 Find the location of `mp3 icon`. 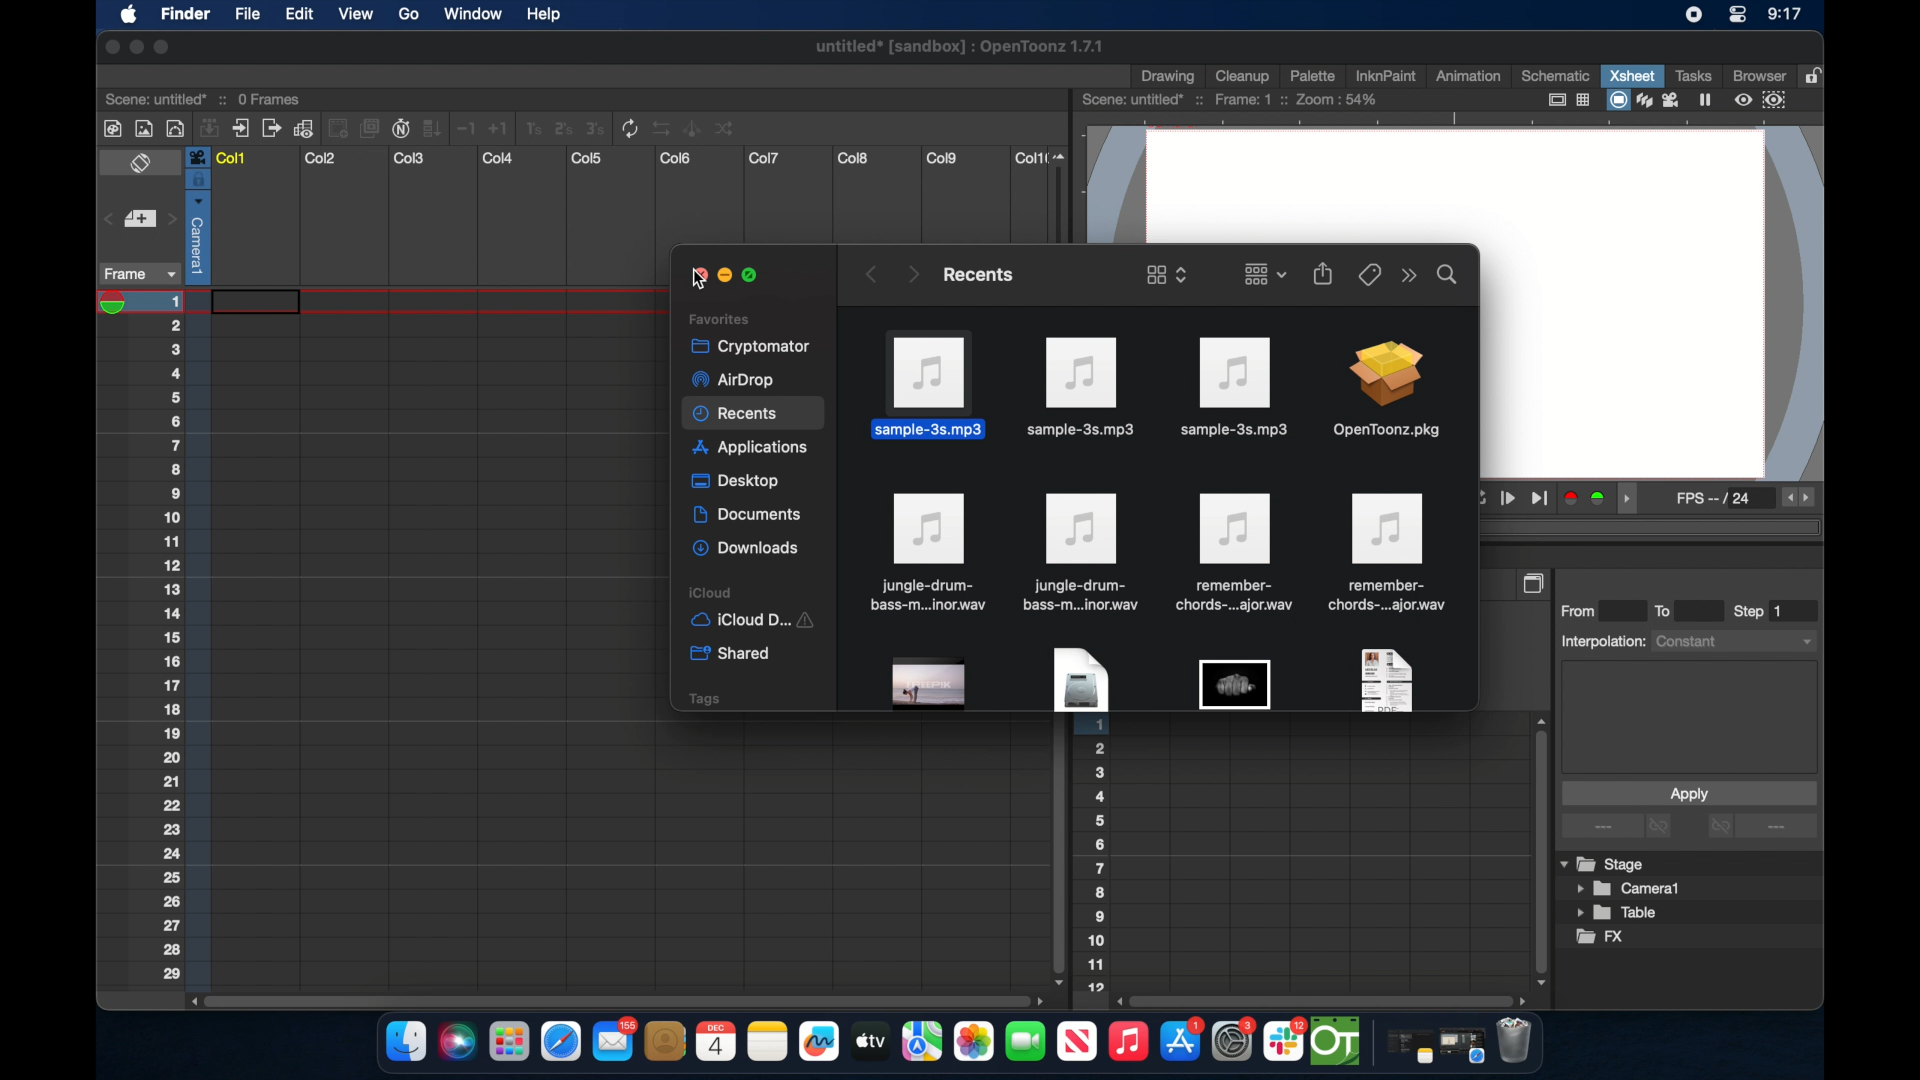

mp3 icon is located at coordinates (1232, 386).